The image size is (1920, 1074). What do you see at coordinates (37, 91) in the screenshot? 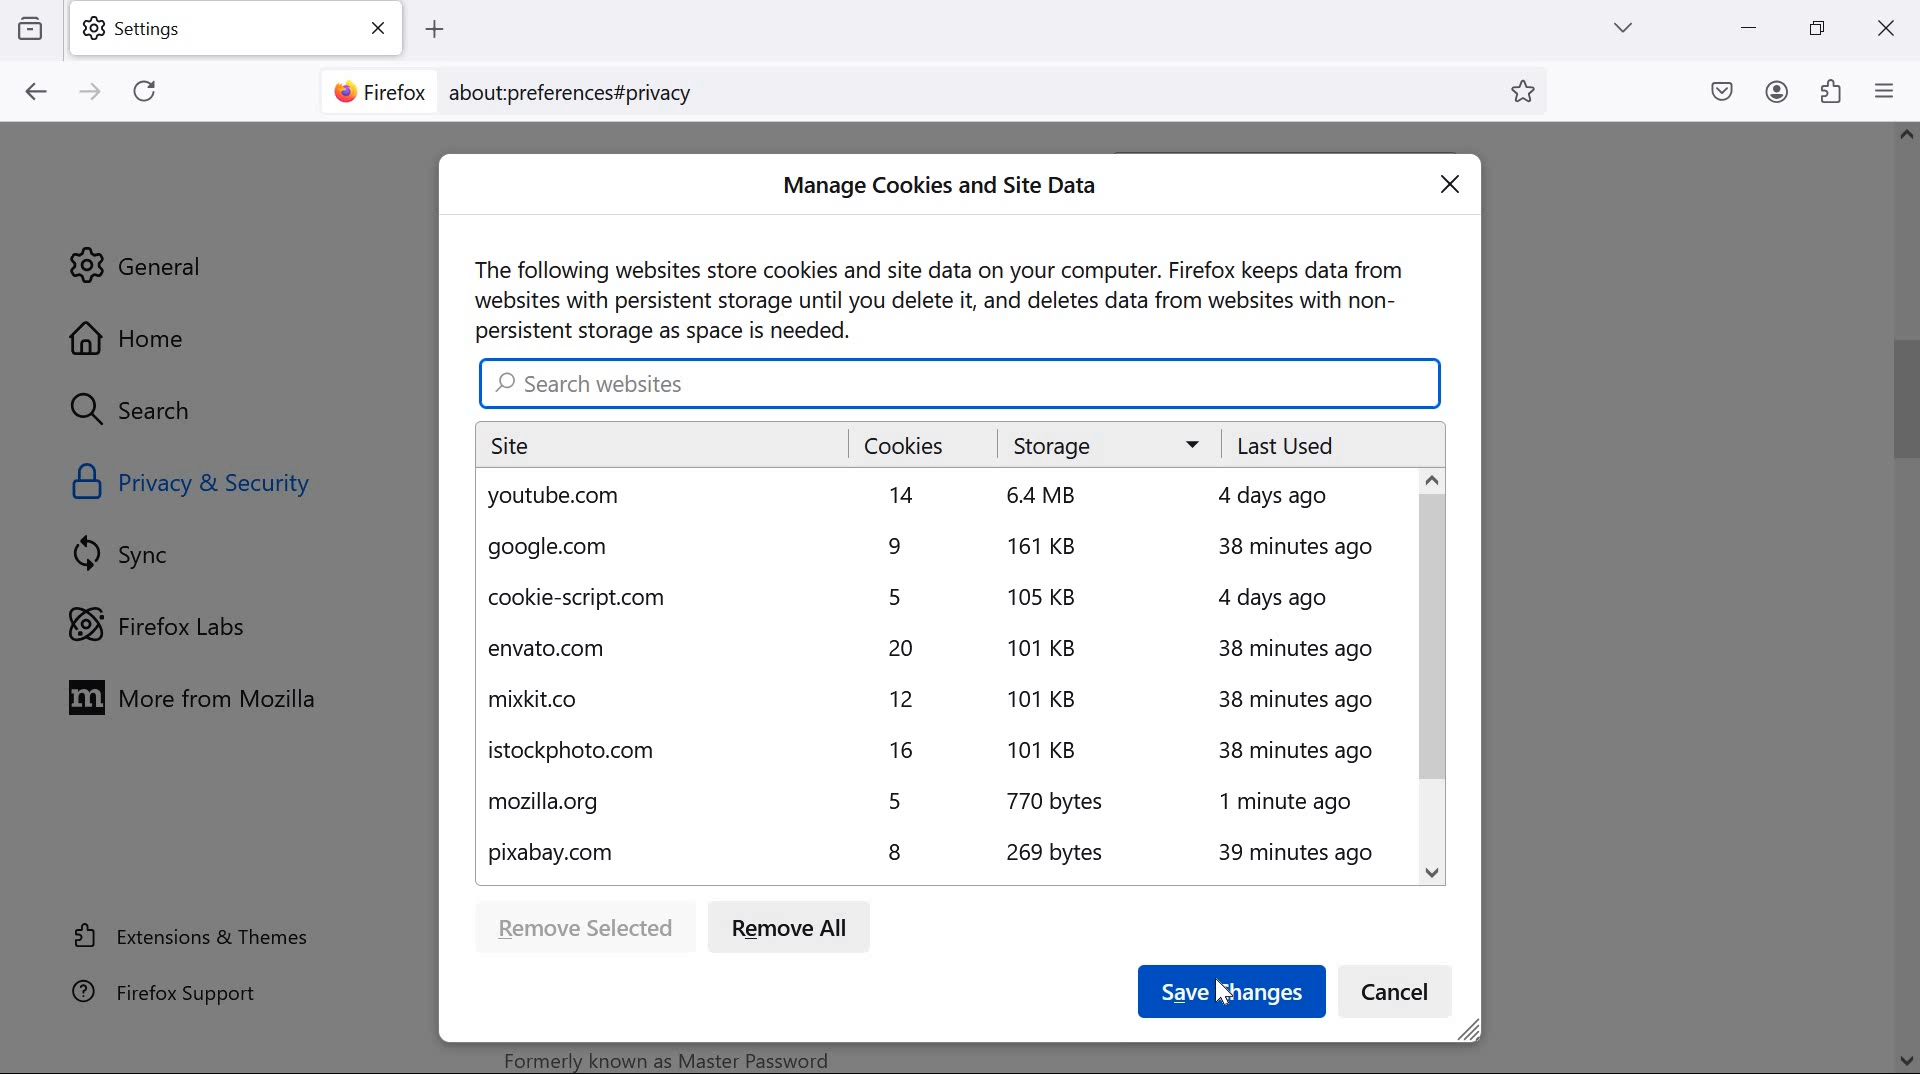
I see `go back one page` at bounding box center [37, 91].